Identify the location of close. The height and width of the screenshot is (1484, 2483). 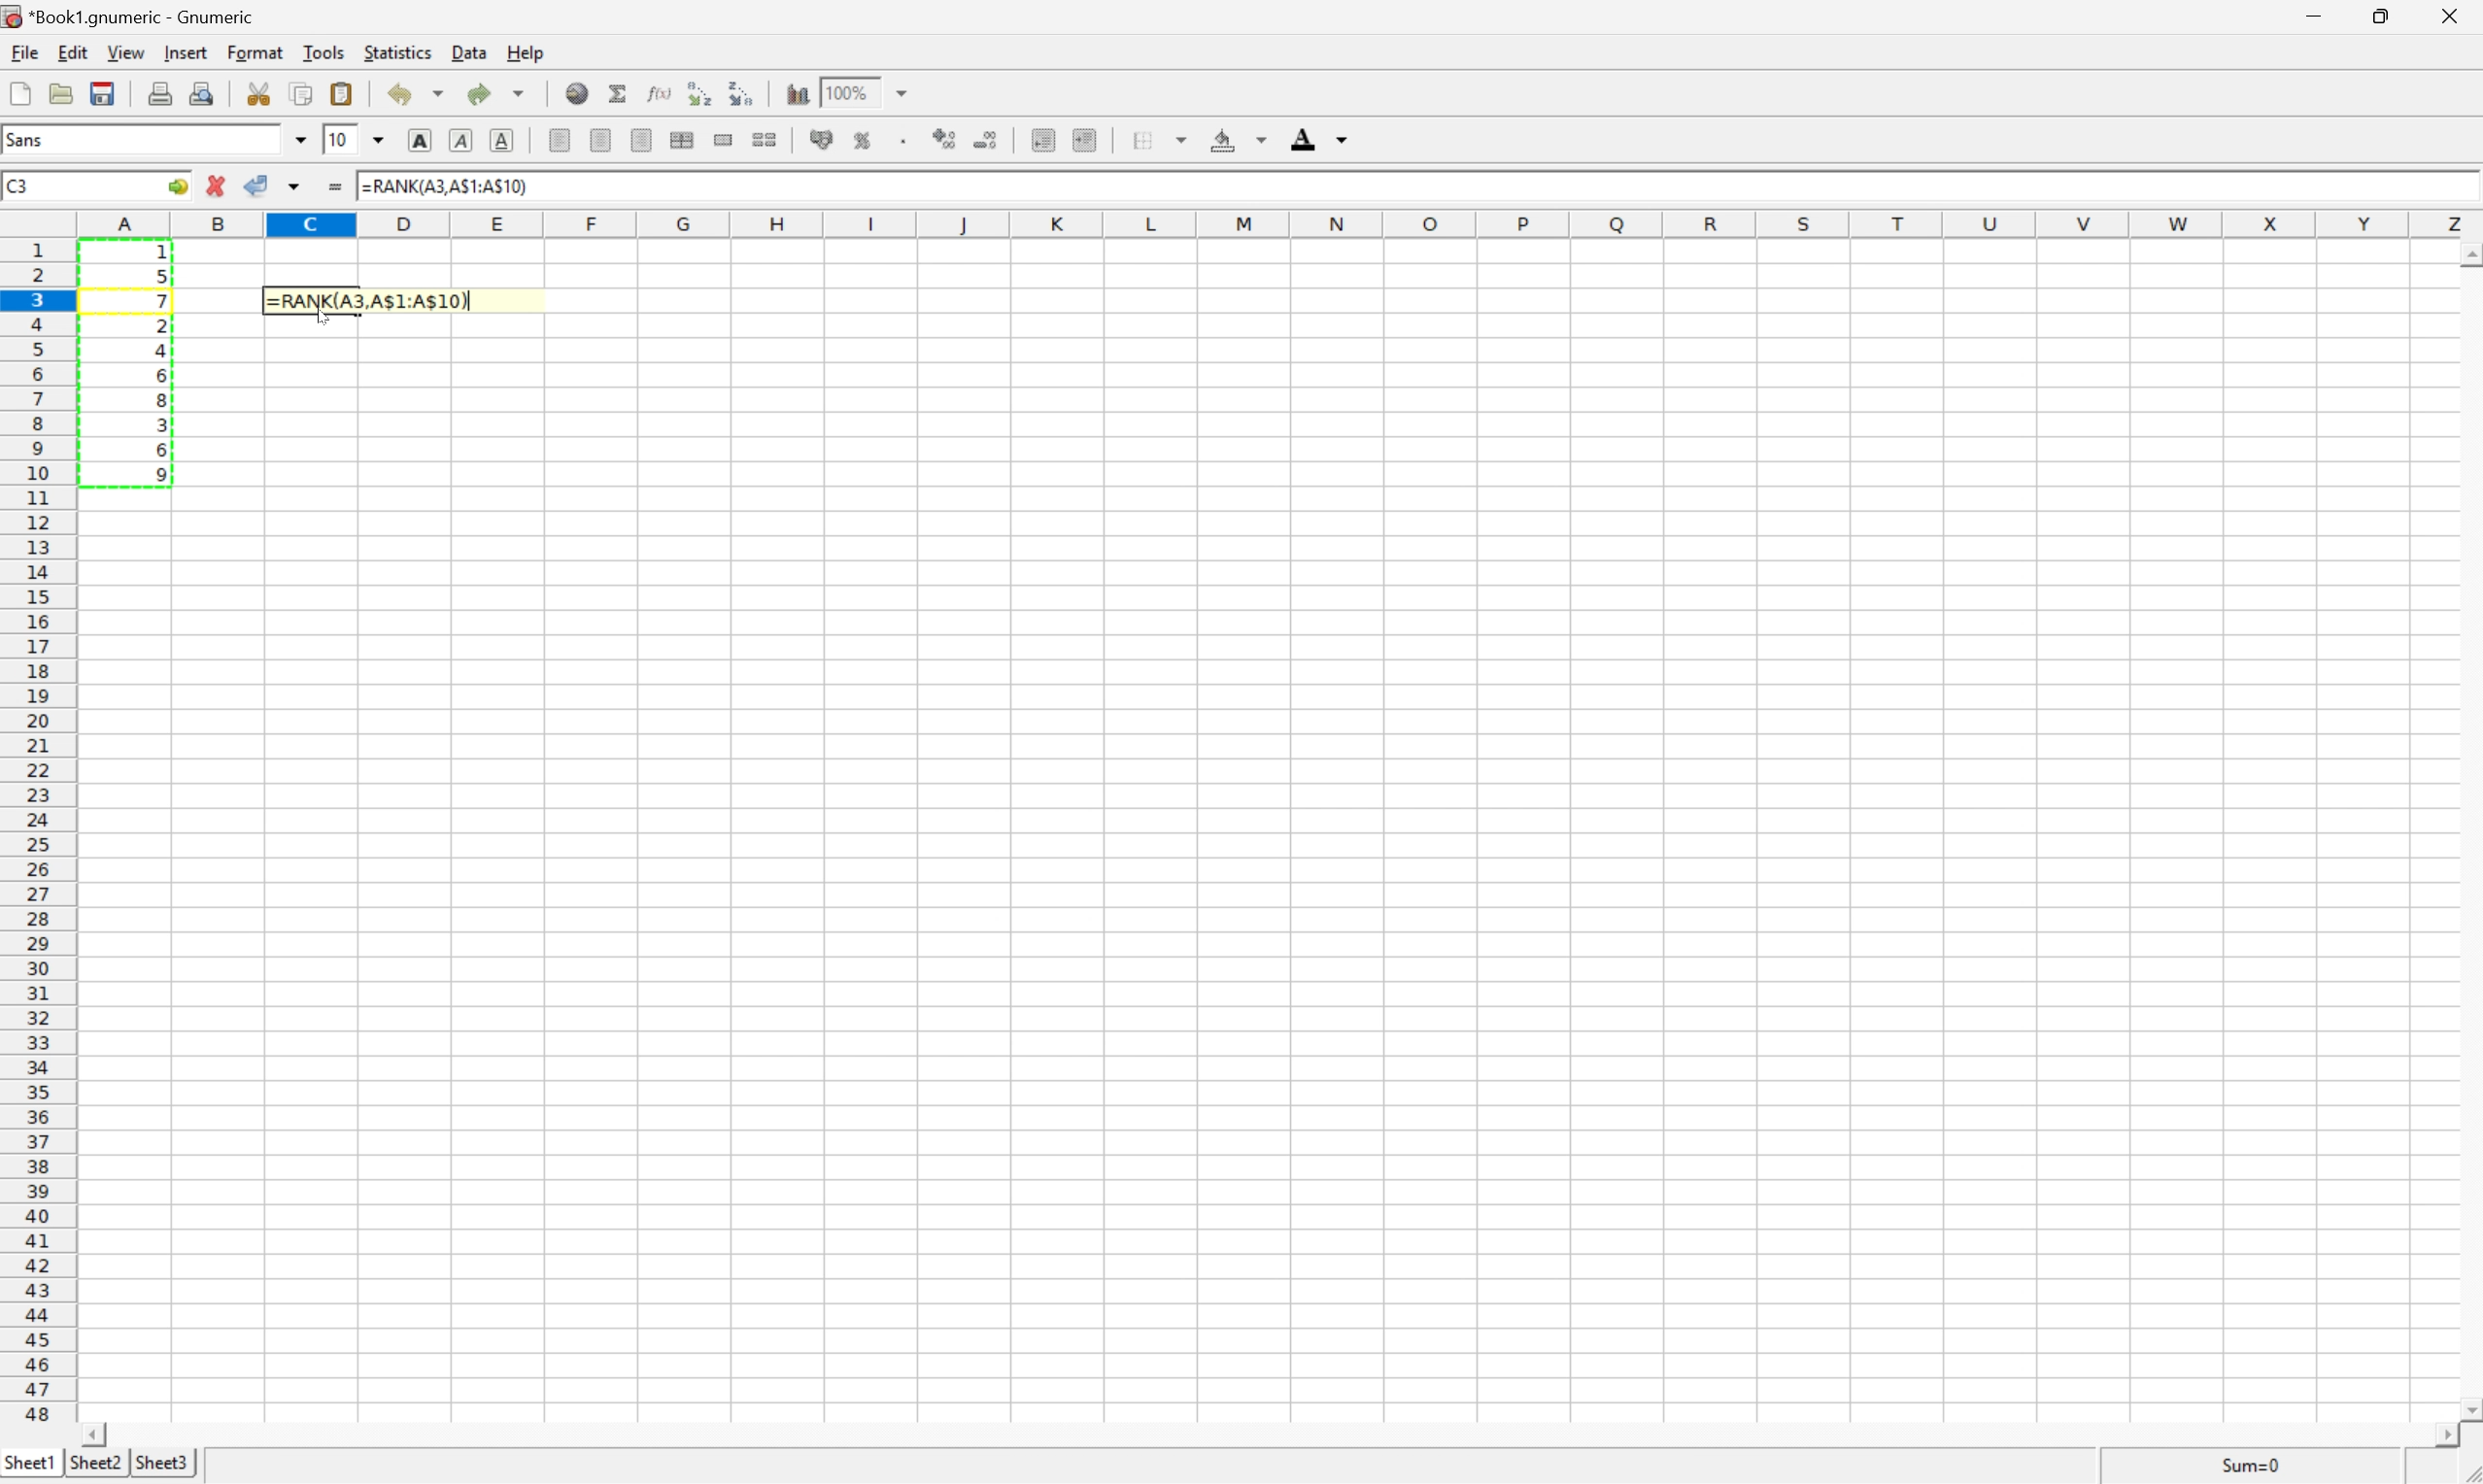
(2451, 15).